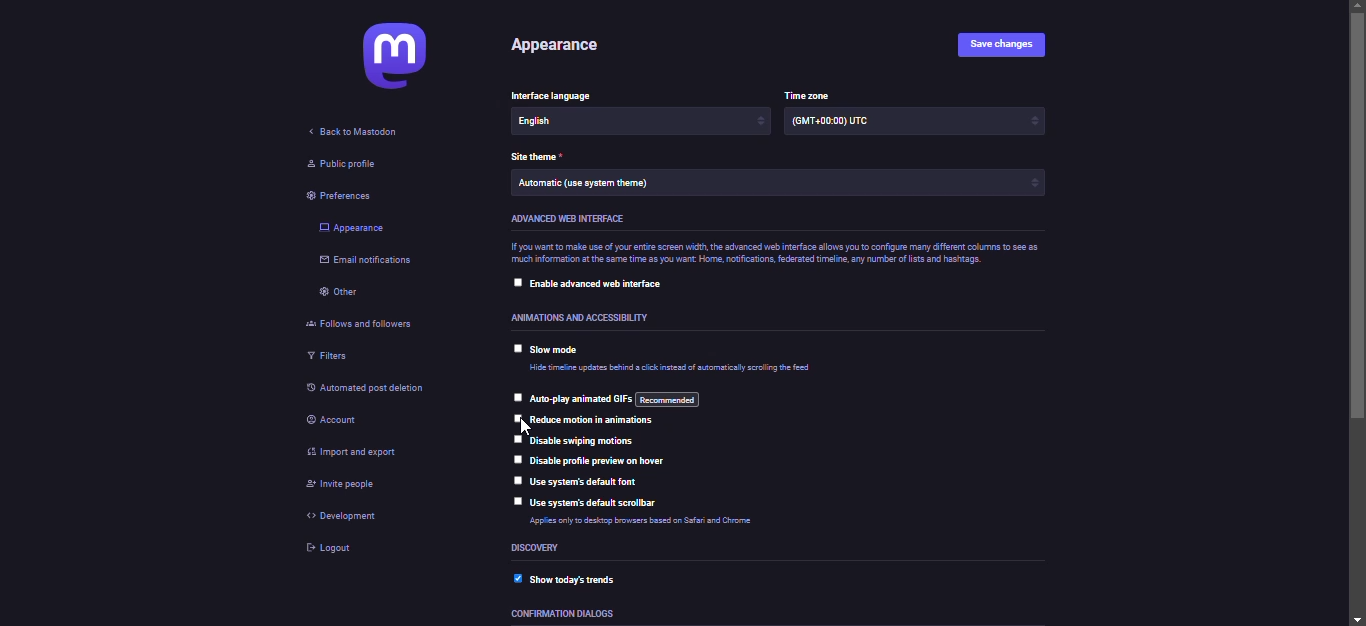  What do you see at coordinates (335, 423) in the screenshot?
I see `account` at bounding box center [335, 423].